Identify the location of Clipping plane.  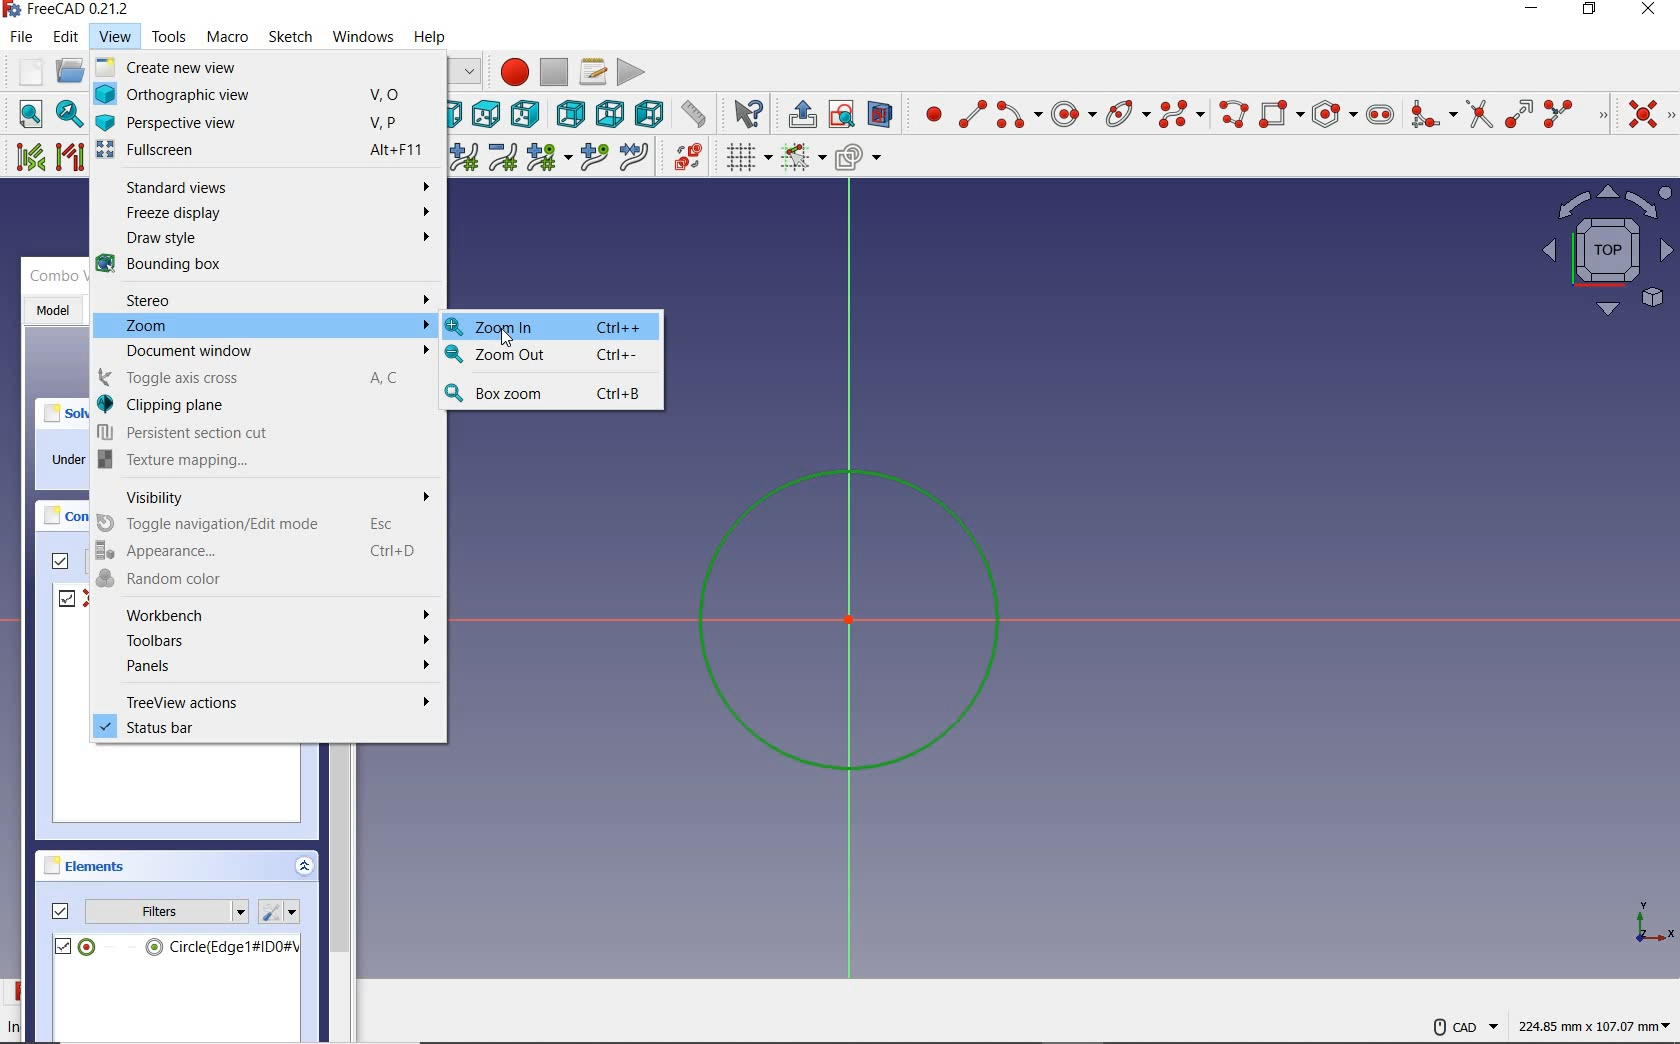
(164, 404).